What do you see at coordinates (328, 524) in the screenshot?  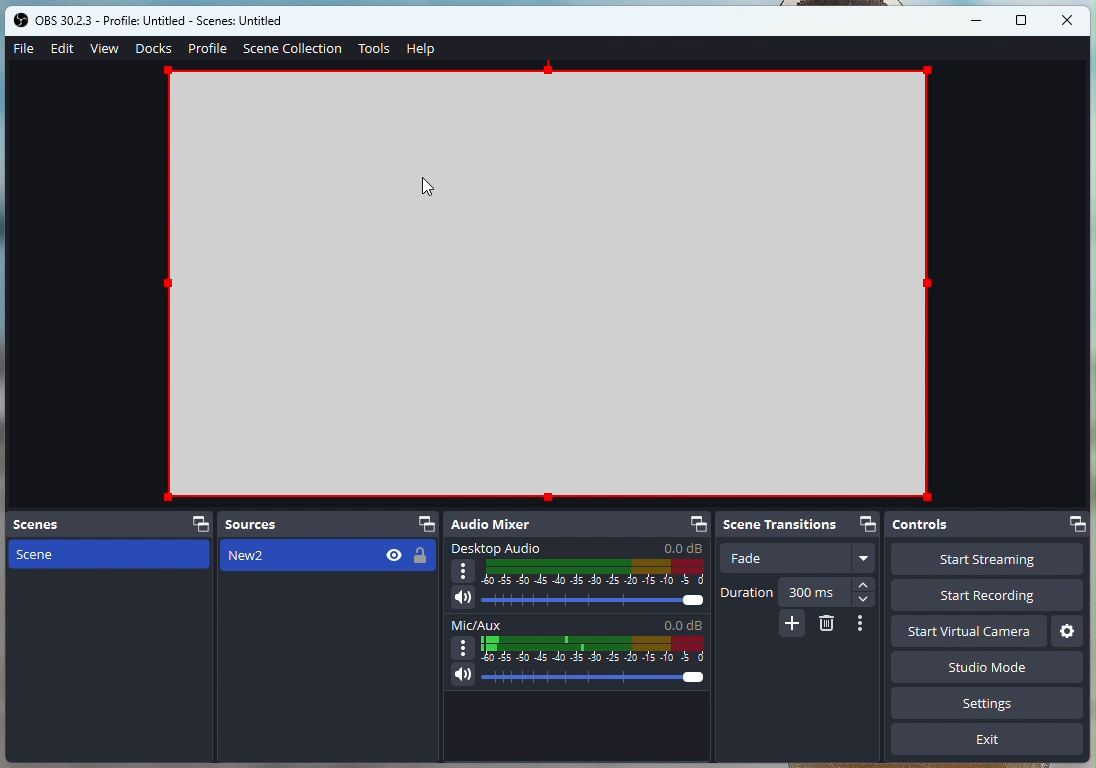 I see `Sources` at bounding box center [328, 524].